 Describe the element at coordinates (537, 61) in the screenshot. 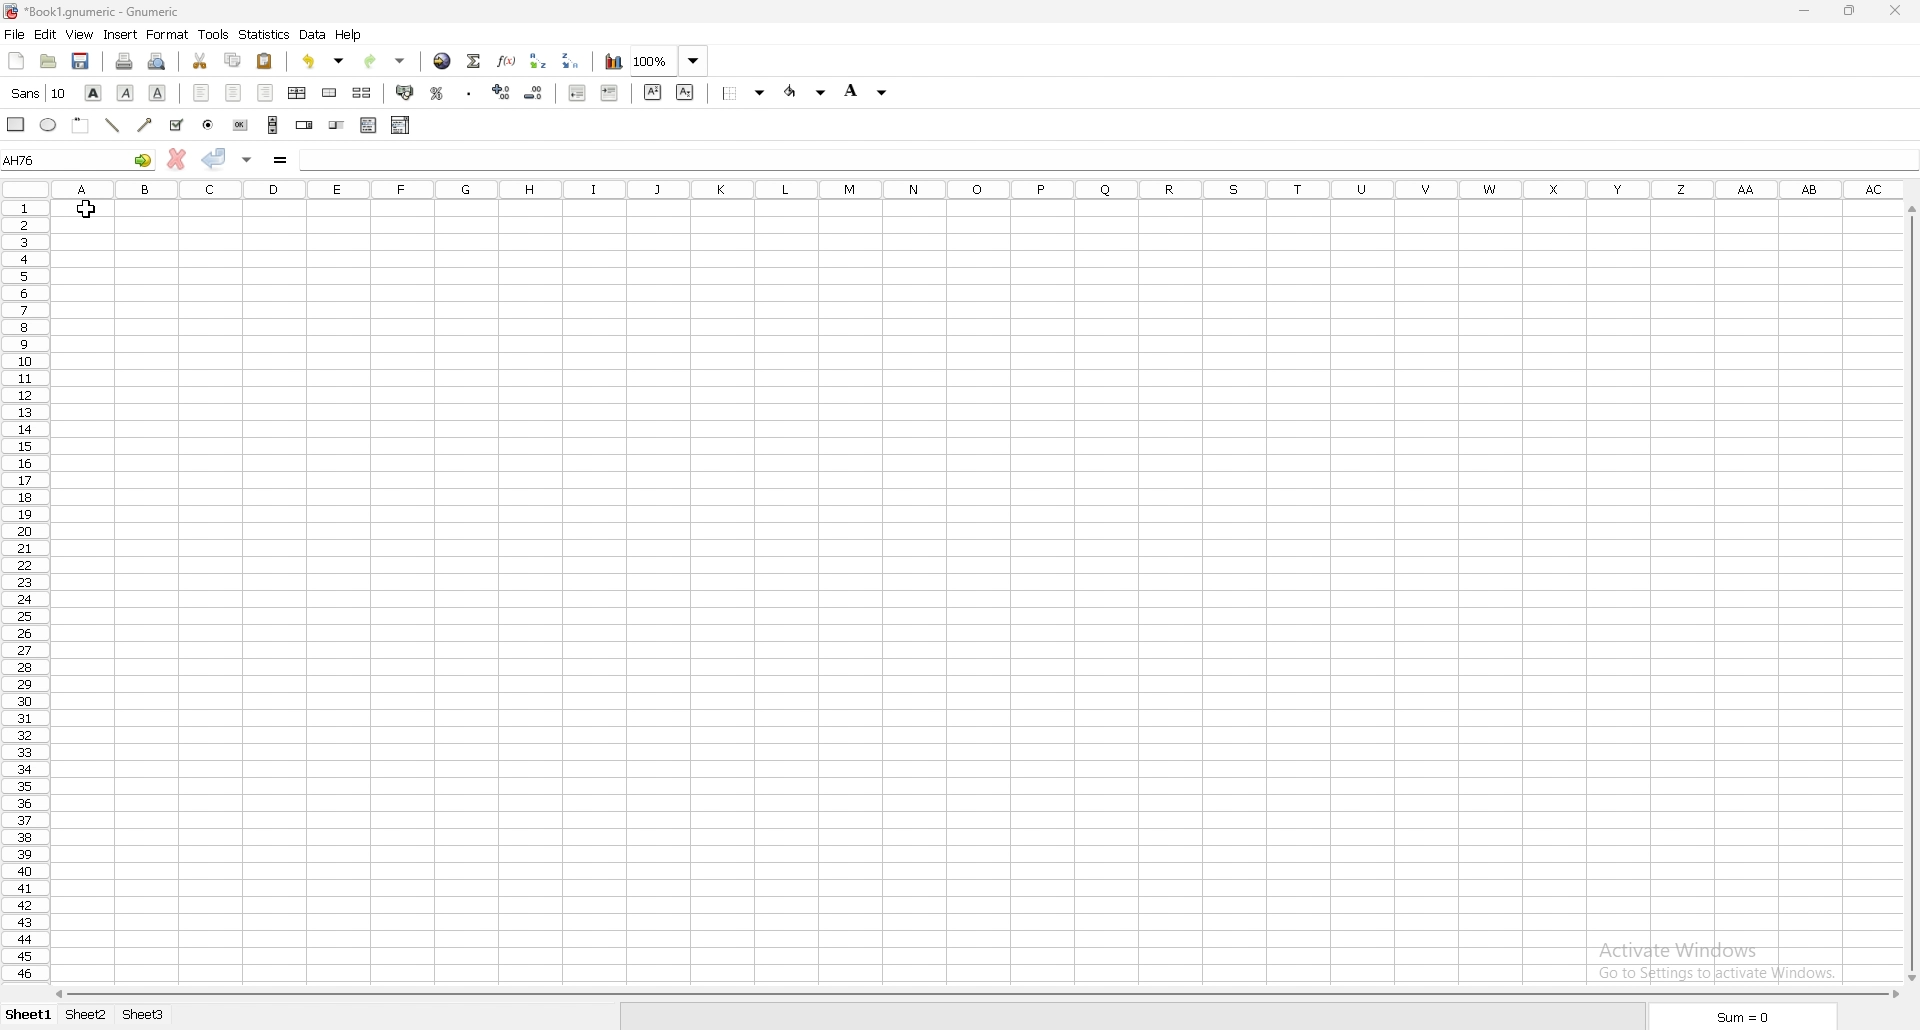

I see `sort ascending` at that location.